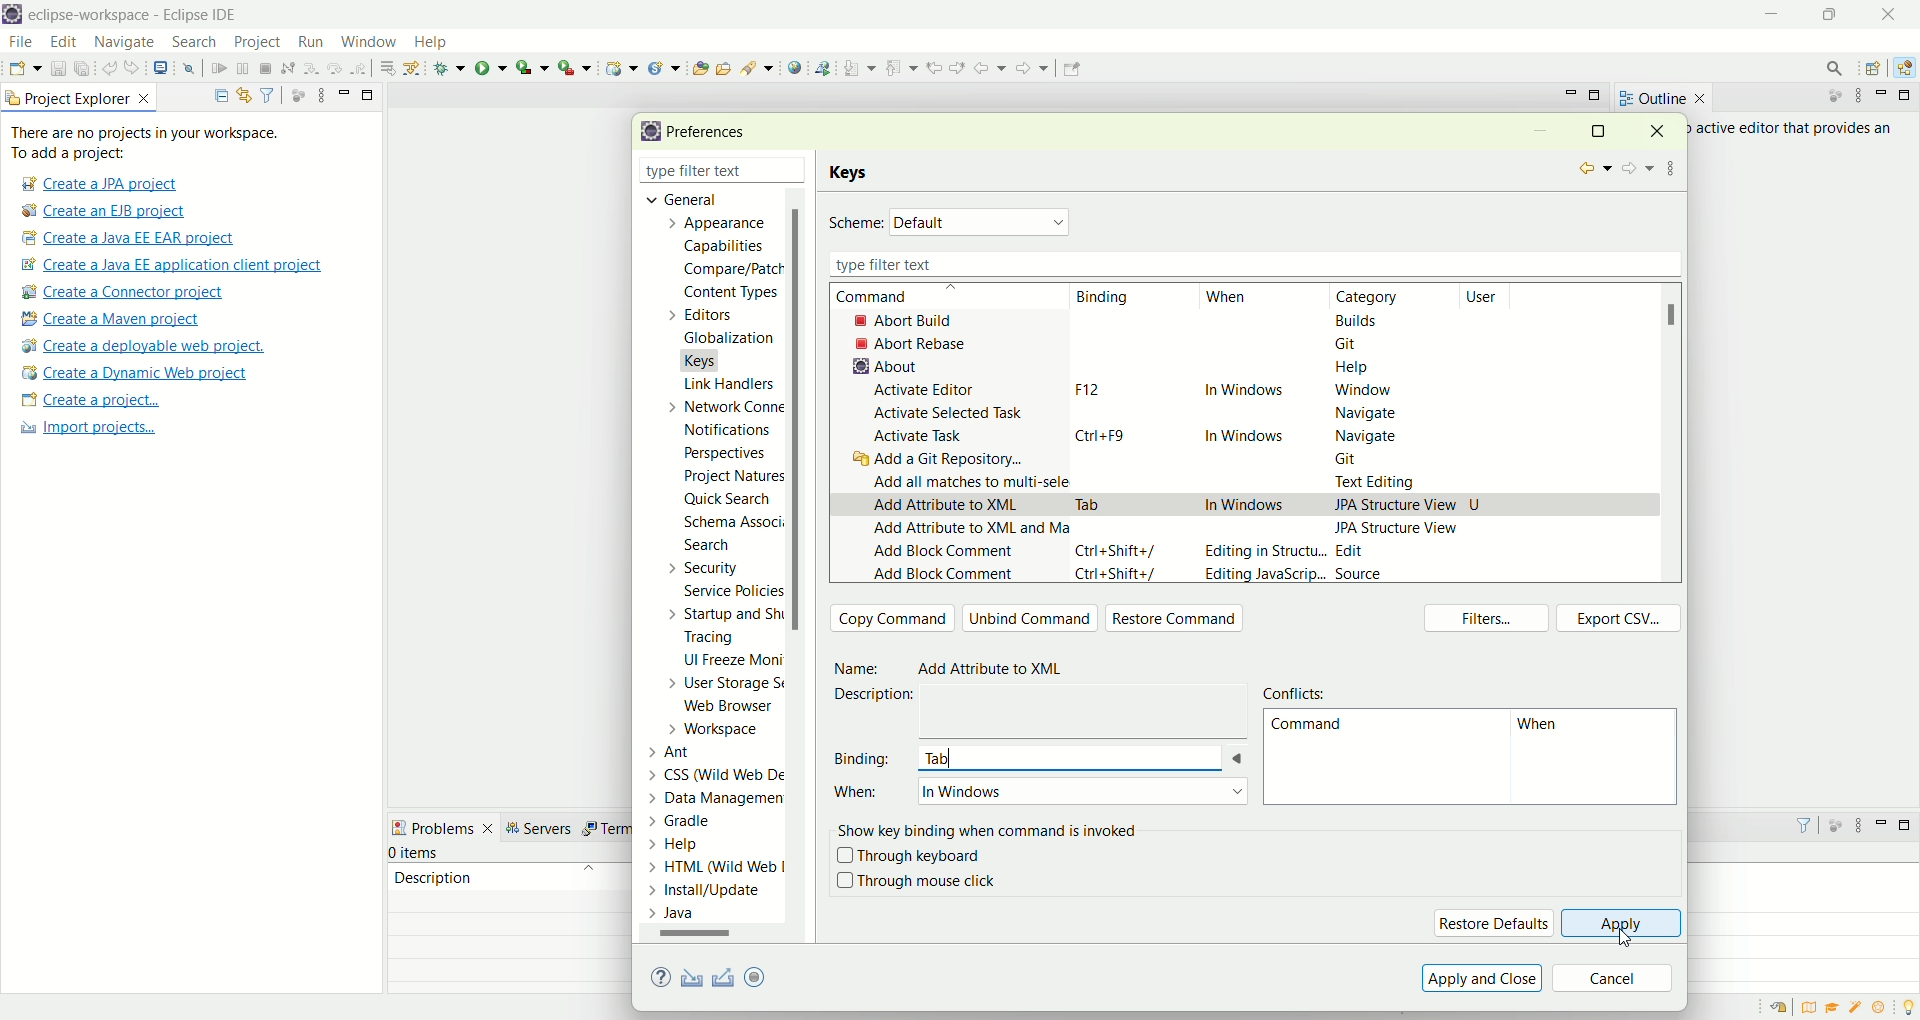 The width and height of the screenshot is (1920, 1020). I want to click on term, so click(605, 829).